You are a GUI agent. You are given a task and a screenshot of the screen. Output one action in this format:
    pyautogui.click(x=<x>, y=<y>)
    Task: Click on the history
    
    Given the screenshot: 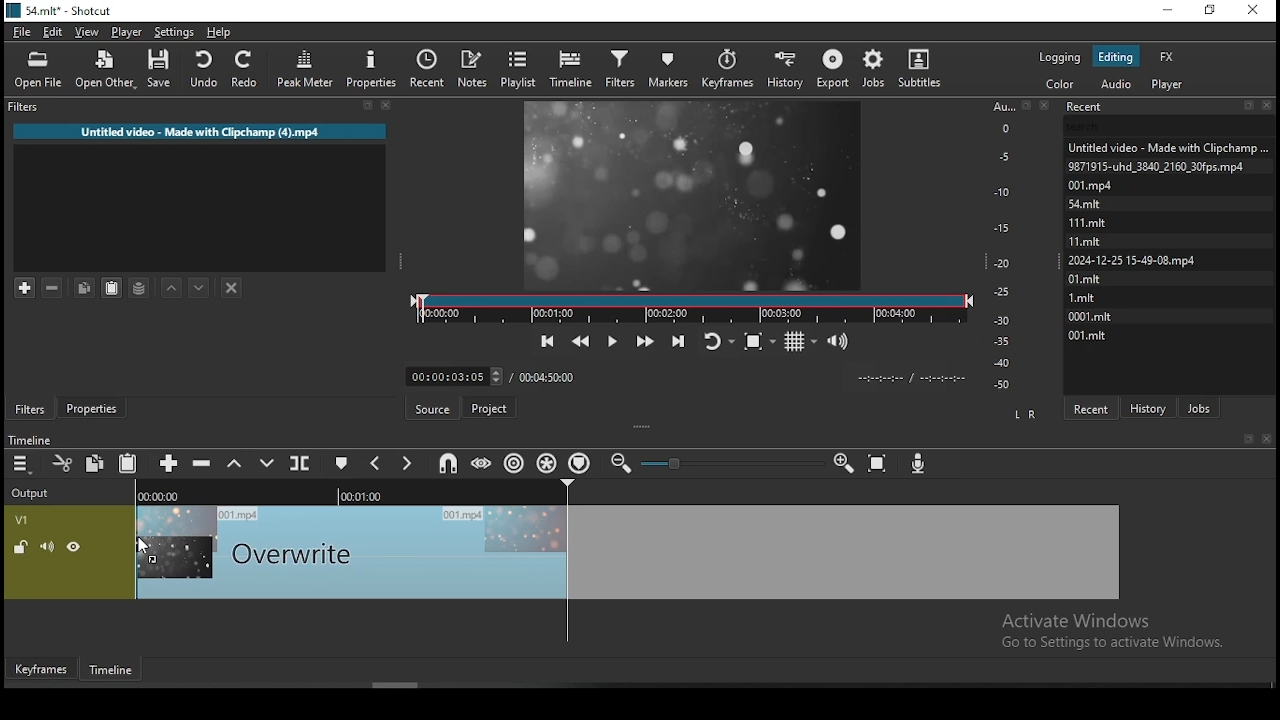 What is the action you would take?
    pyautogui.click(x=788, y=69)
    